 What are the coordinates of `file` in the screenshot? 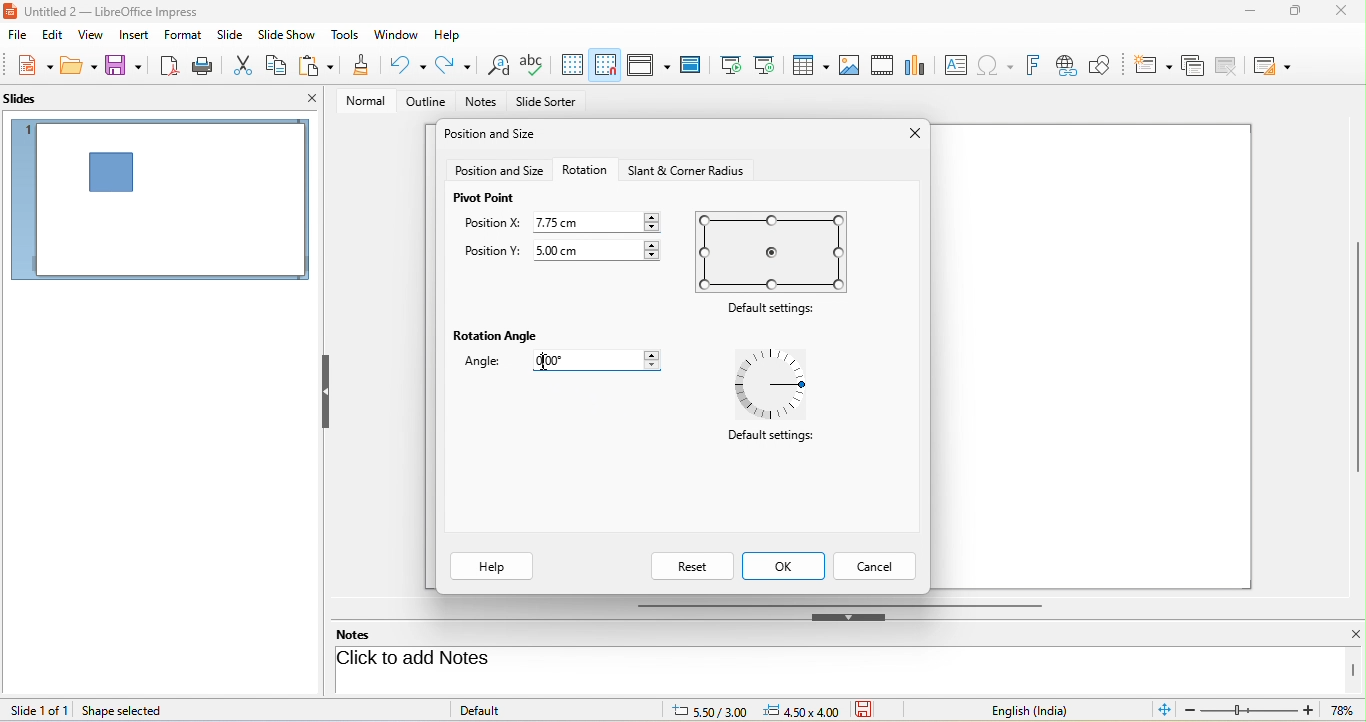 It's located at (18, 36).